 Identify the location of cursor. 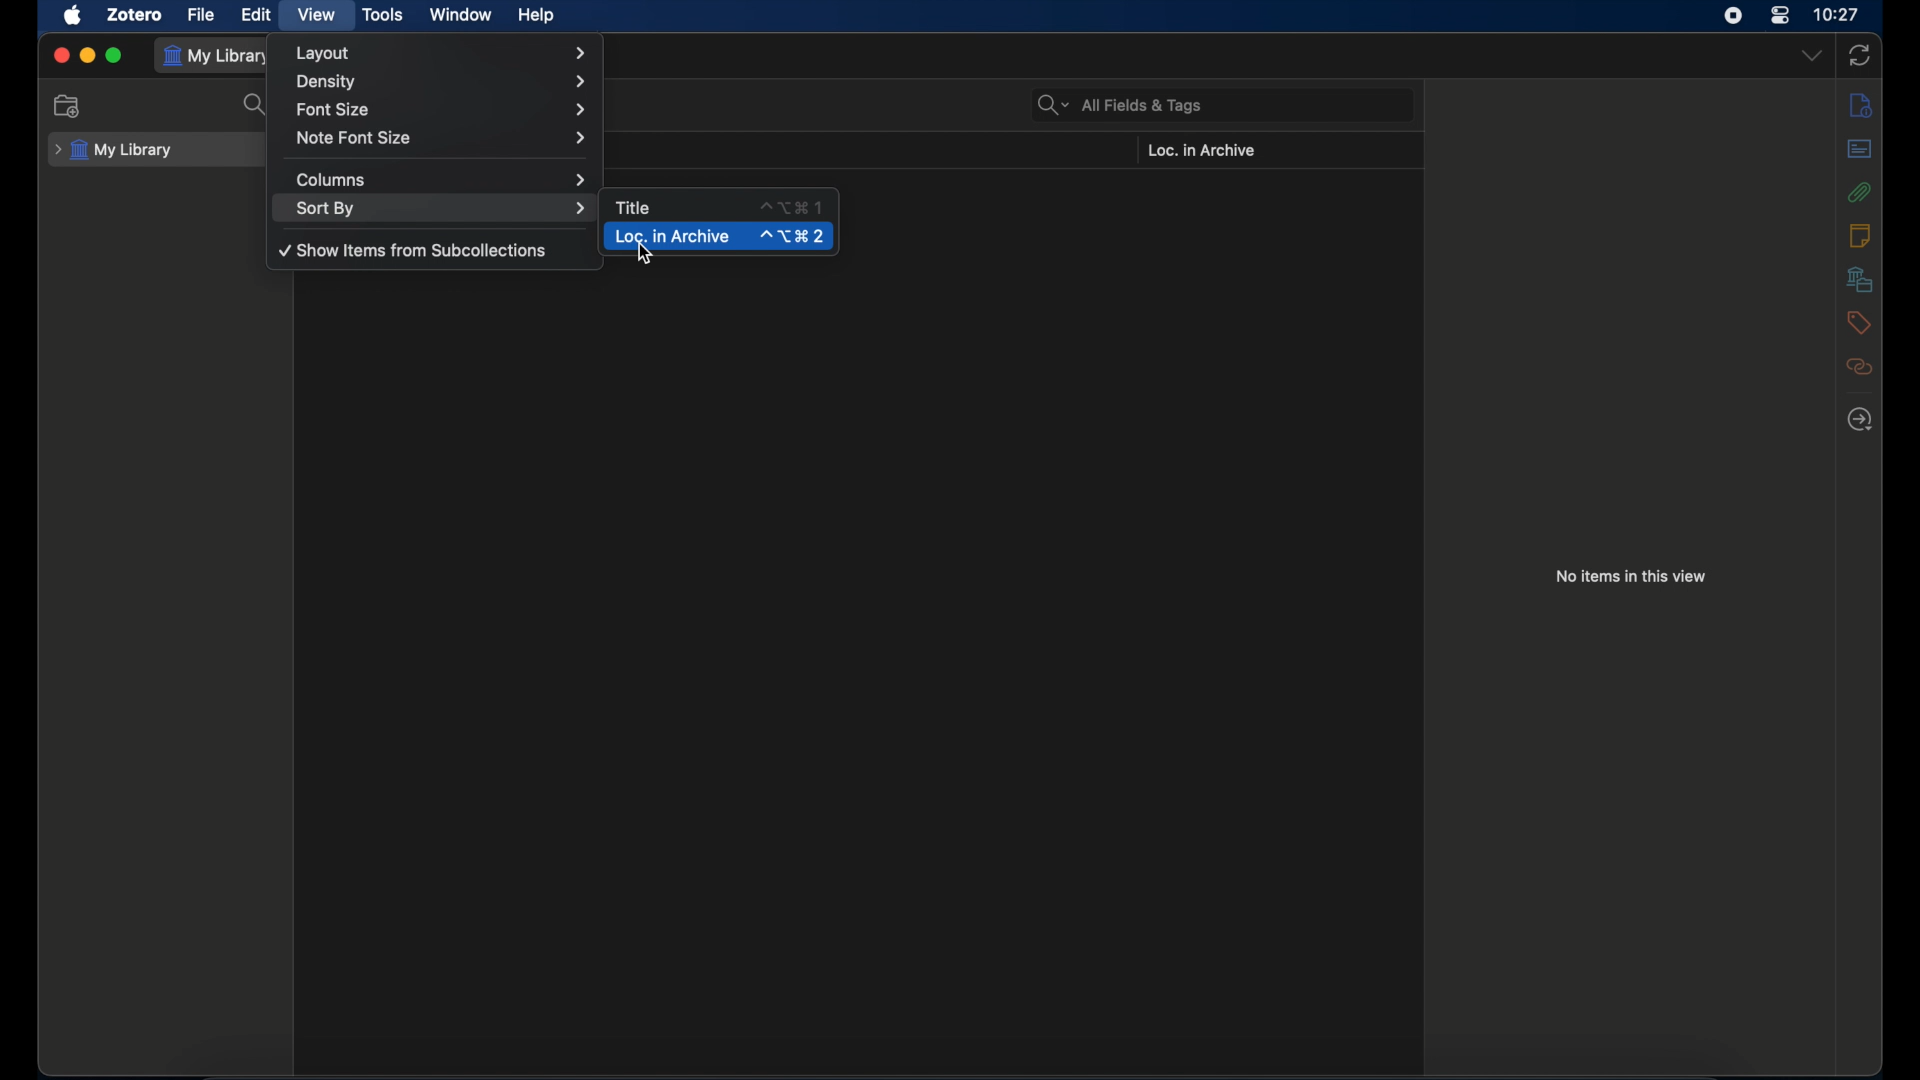
(647, 254).